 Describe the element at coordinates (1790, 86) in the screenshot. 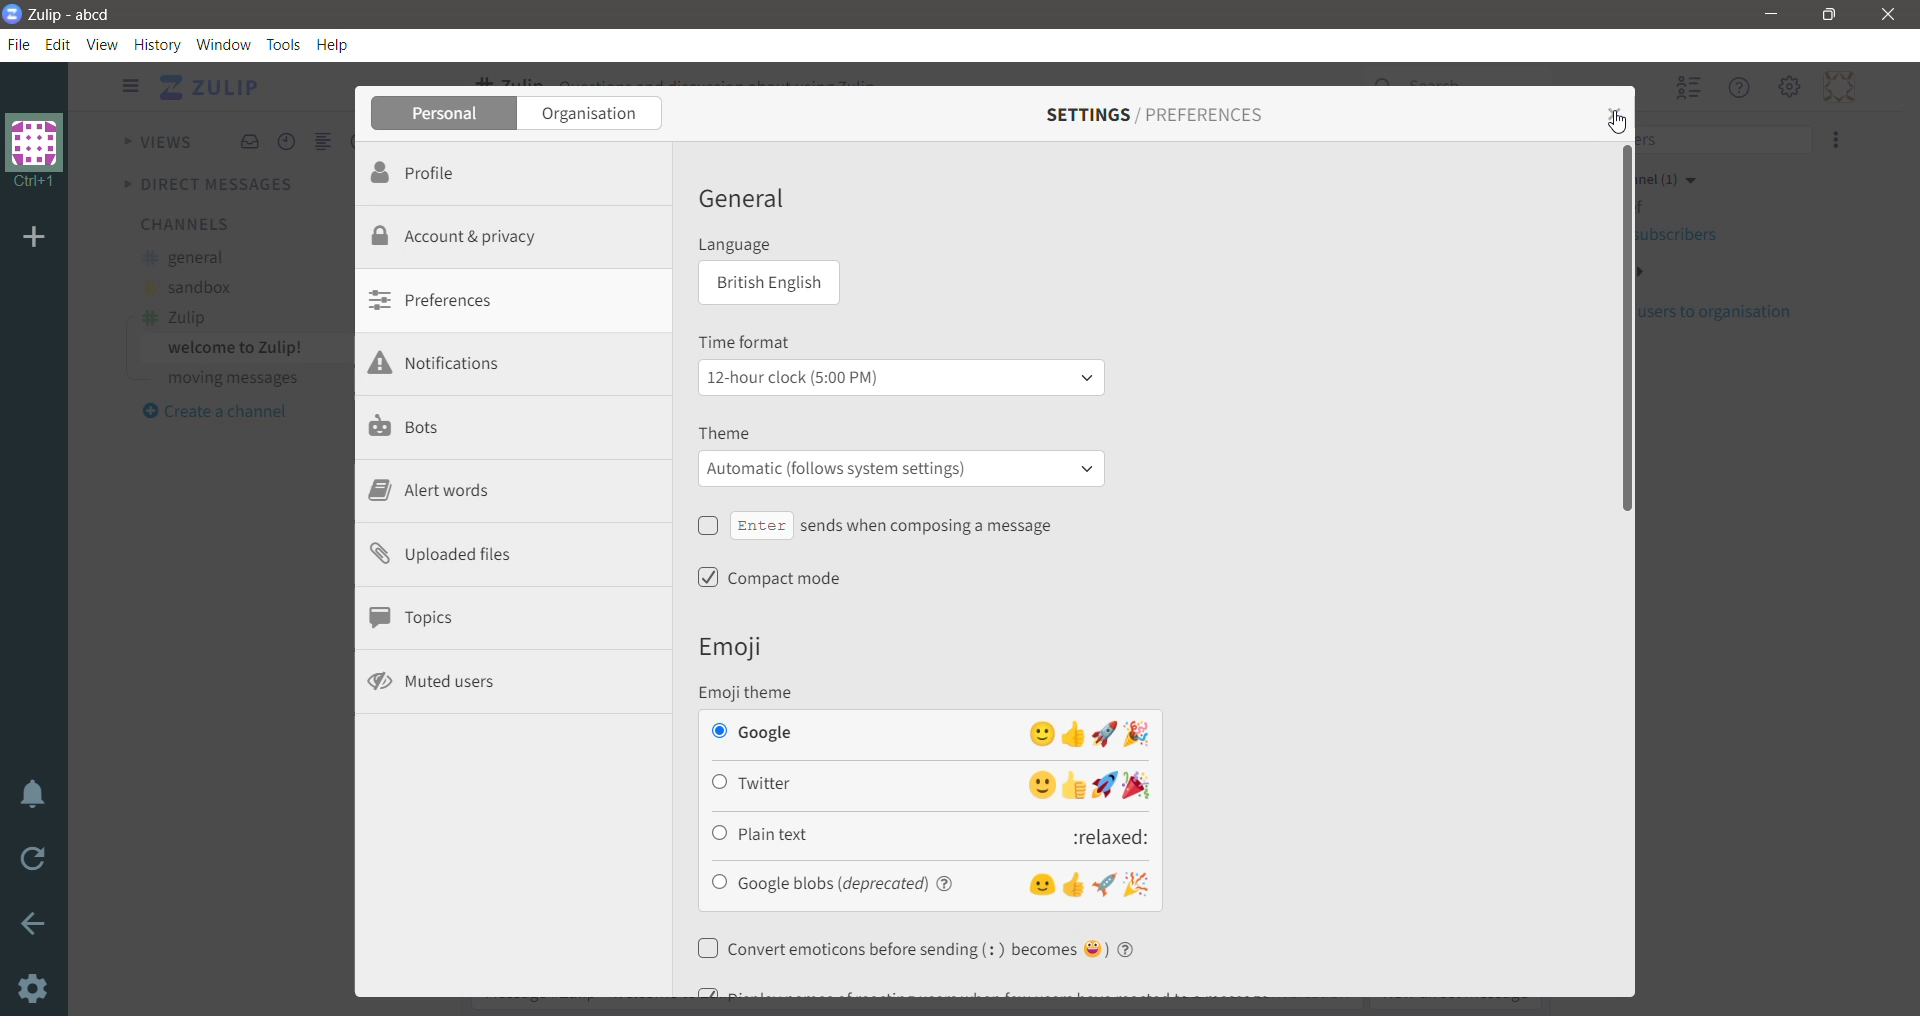

I see `Main Menu` at that location.